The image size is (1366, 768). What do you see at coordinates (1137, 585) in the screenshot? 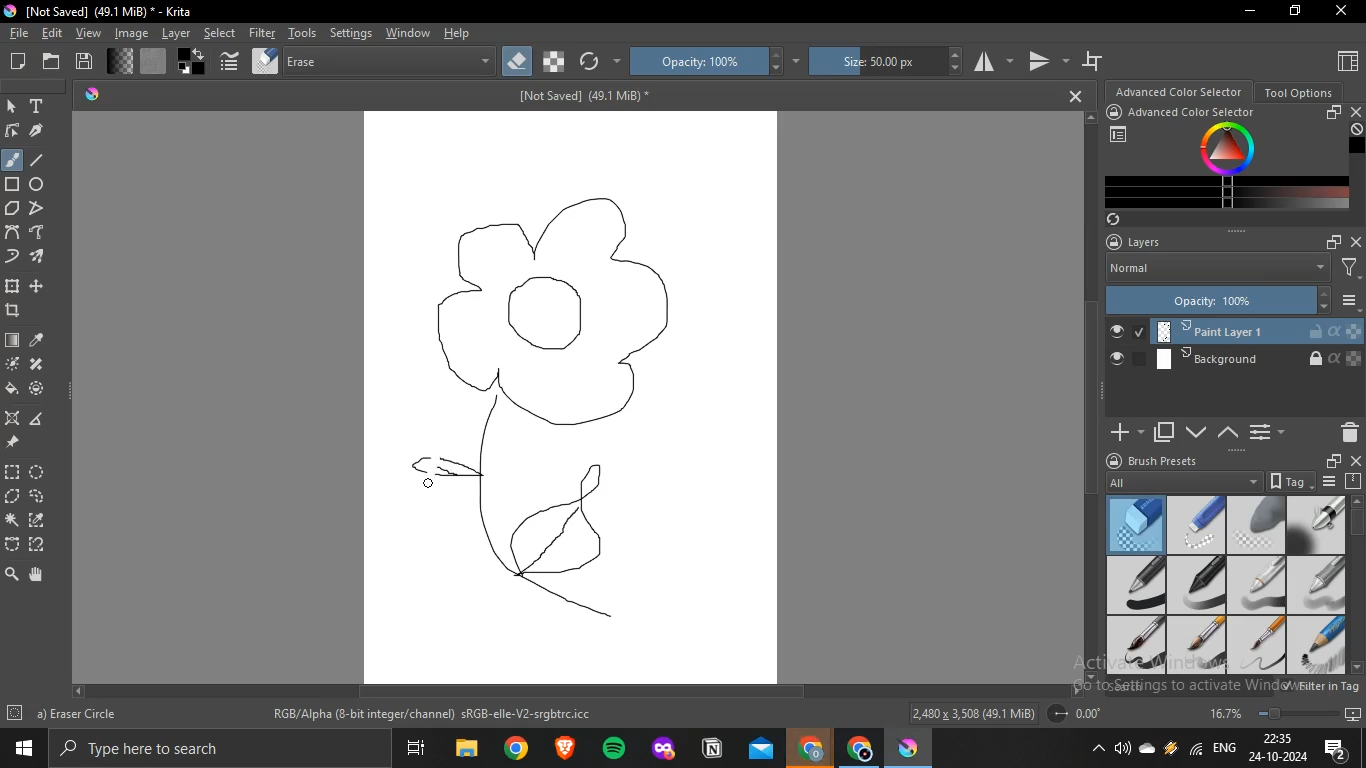
I see `basic 1` at bounding box center [1137, 585].